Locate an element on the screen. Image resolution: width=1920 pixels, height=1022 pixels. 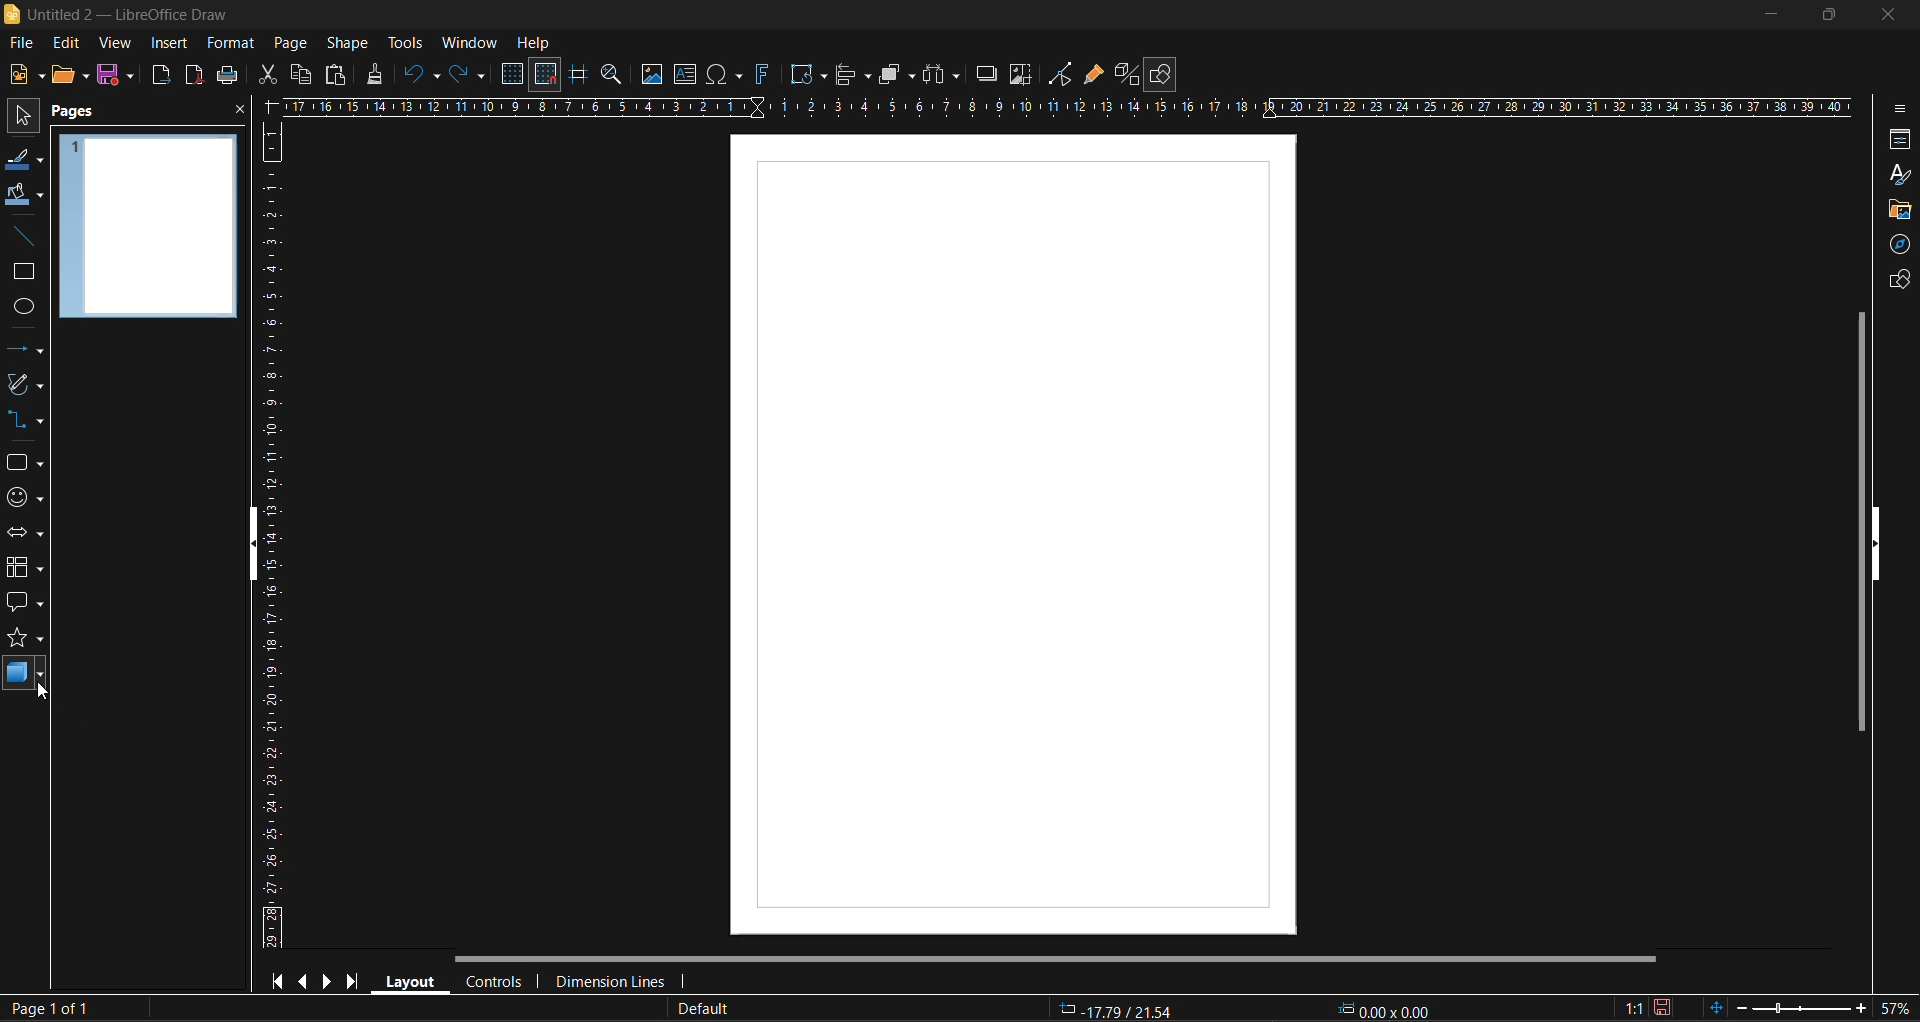
last is located at coordinates (349, 980).